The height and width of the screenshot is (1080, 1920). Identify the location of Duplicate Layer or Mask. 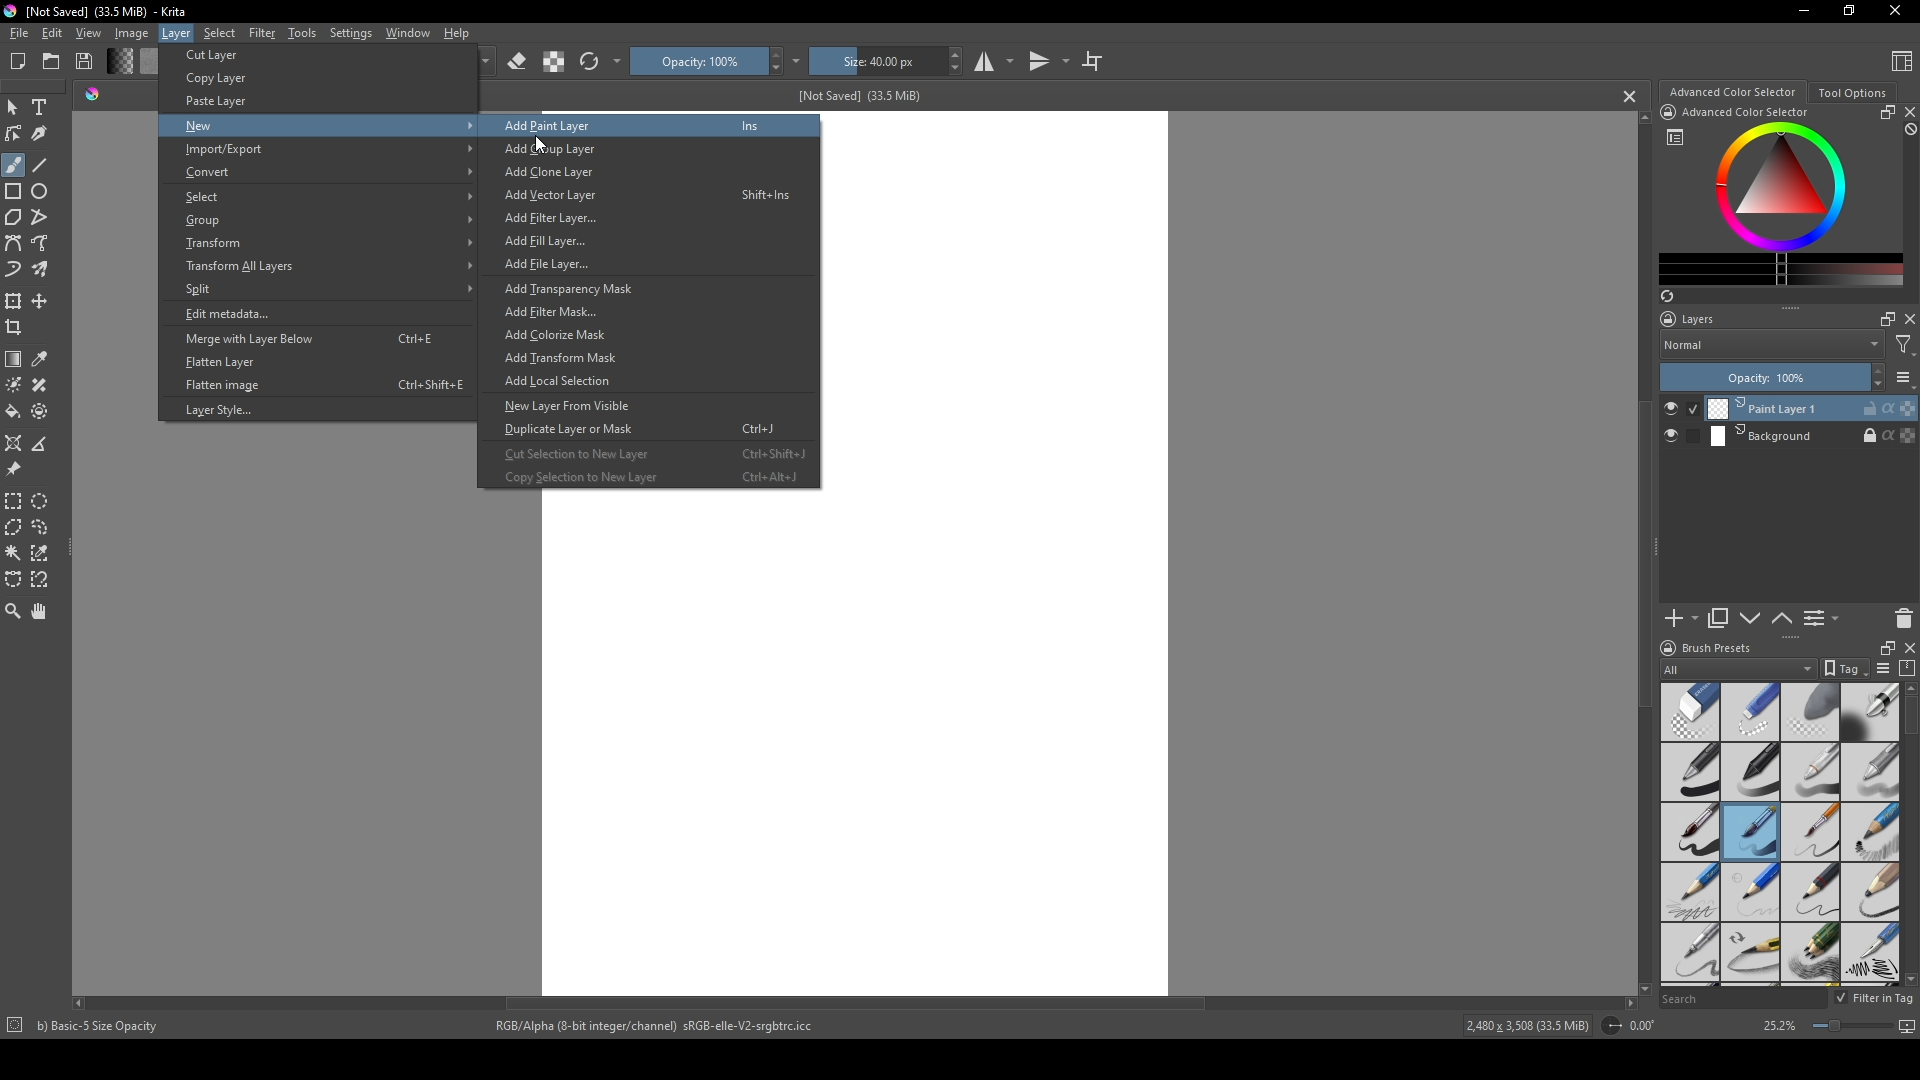
(645, 430).